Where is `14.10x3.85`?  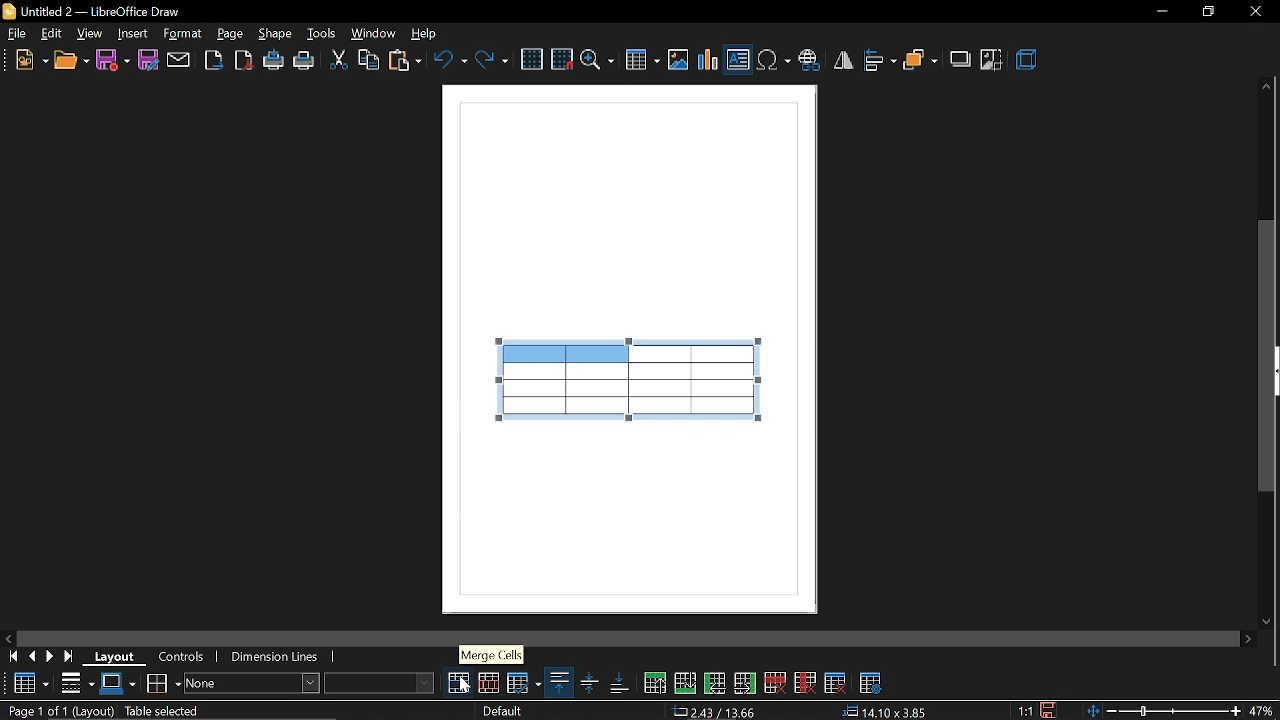 14.10x3.85 is located at coordinates (886, 713).